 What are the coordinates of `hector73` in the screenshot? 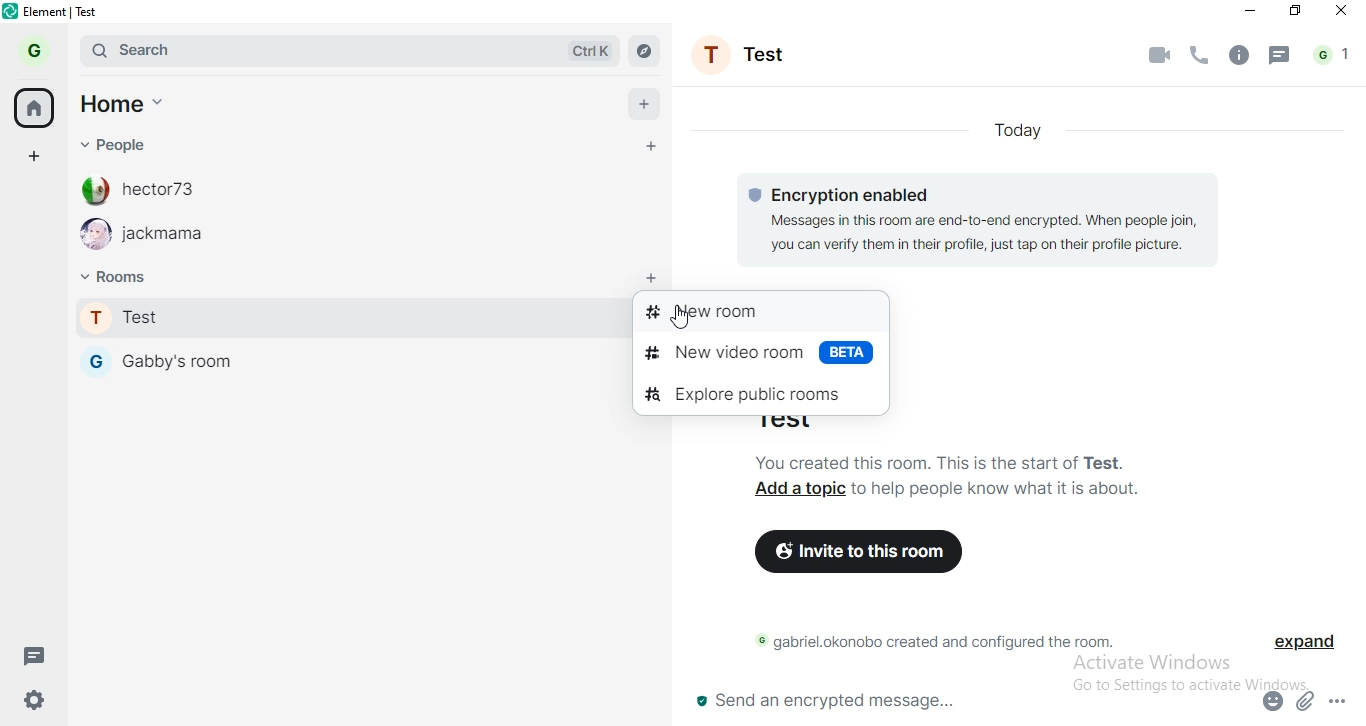 It's located at (150, 190).